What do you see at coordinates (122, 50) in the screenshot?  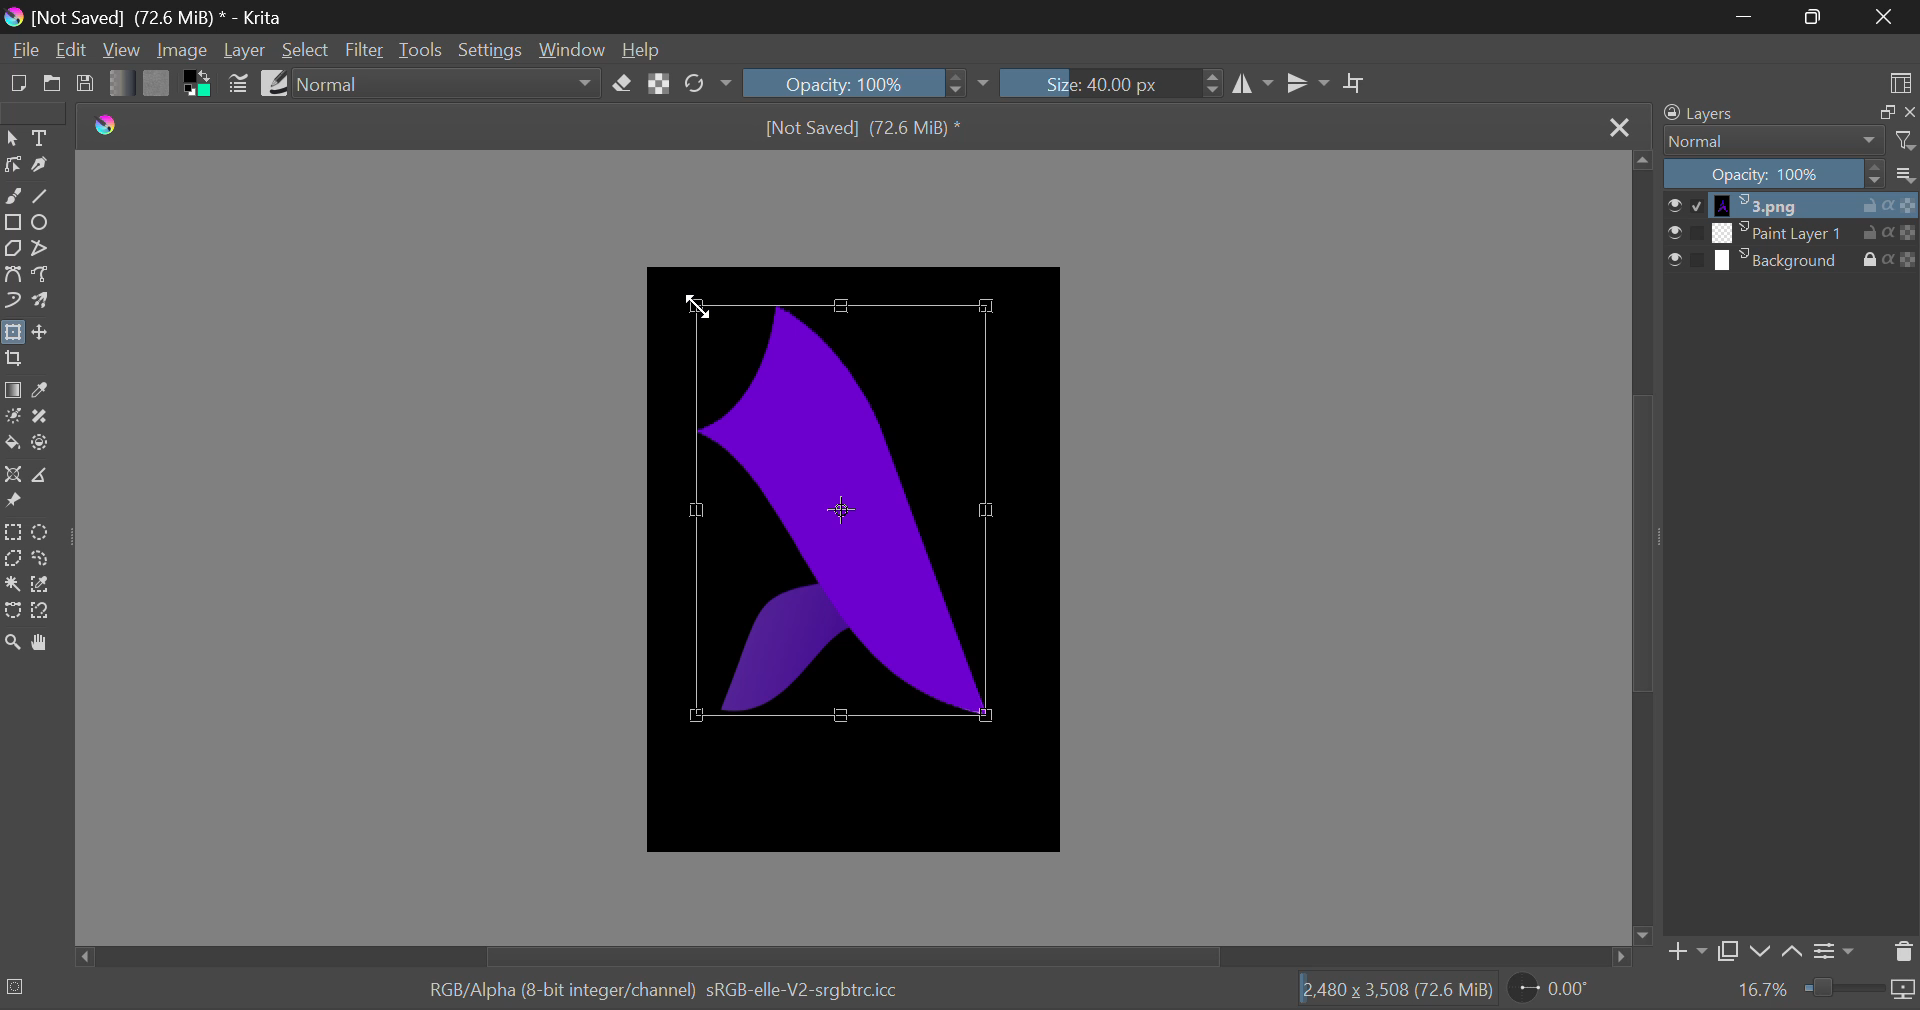 I see `View` at bounding box center [122, 50].